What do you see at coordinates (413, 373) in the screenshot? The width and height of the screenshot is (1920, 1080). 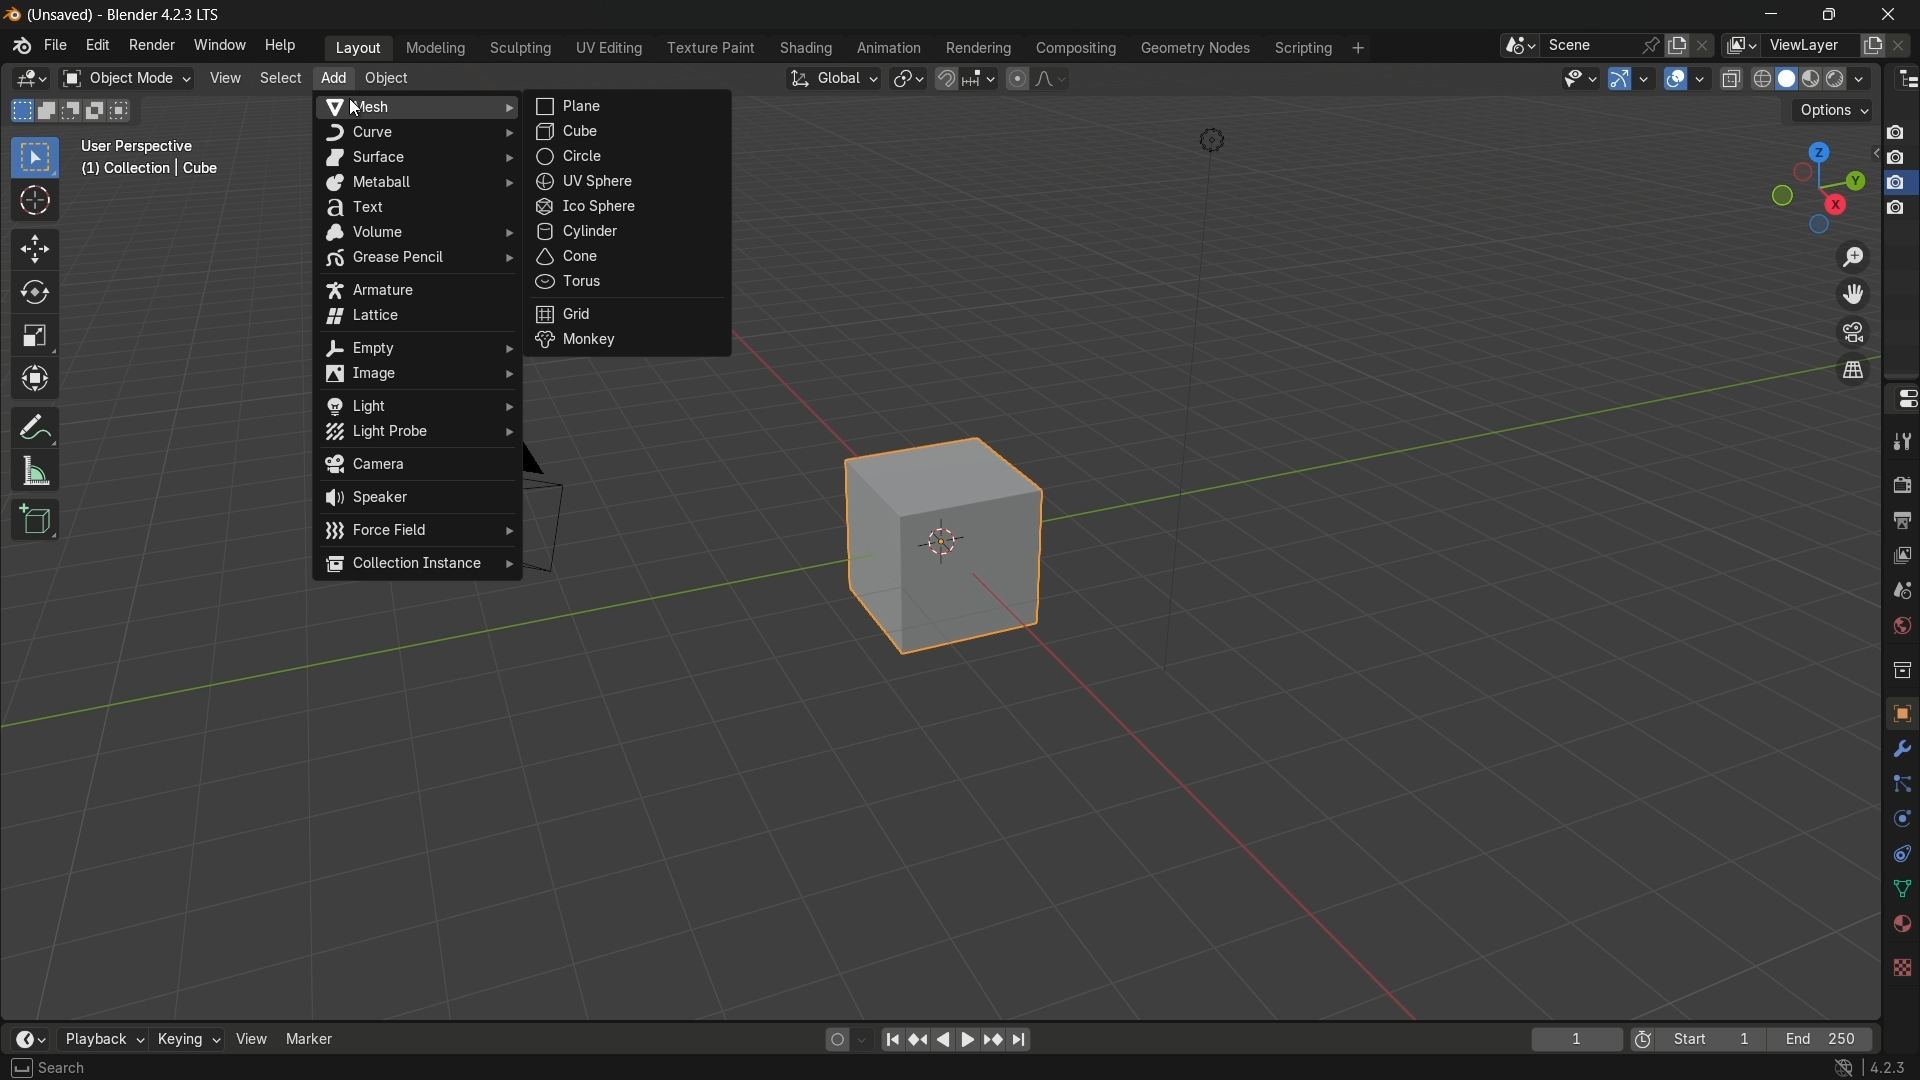 I see `image` at bounding box center [413, 373].